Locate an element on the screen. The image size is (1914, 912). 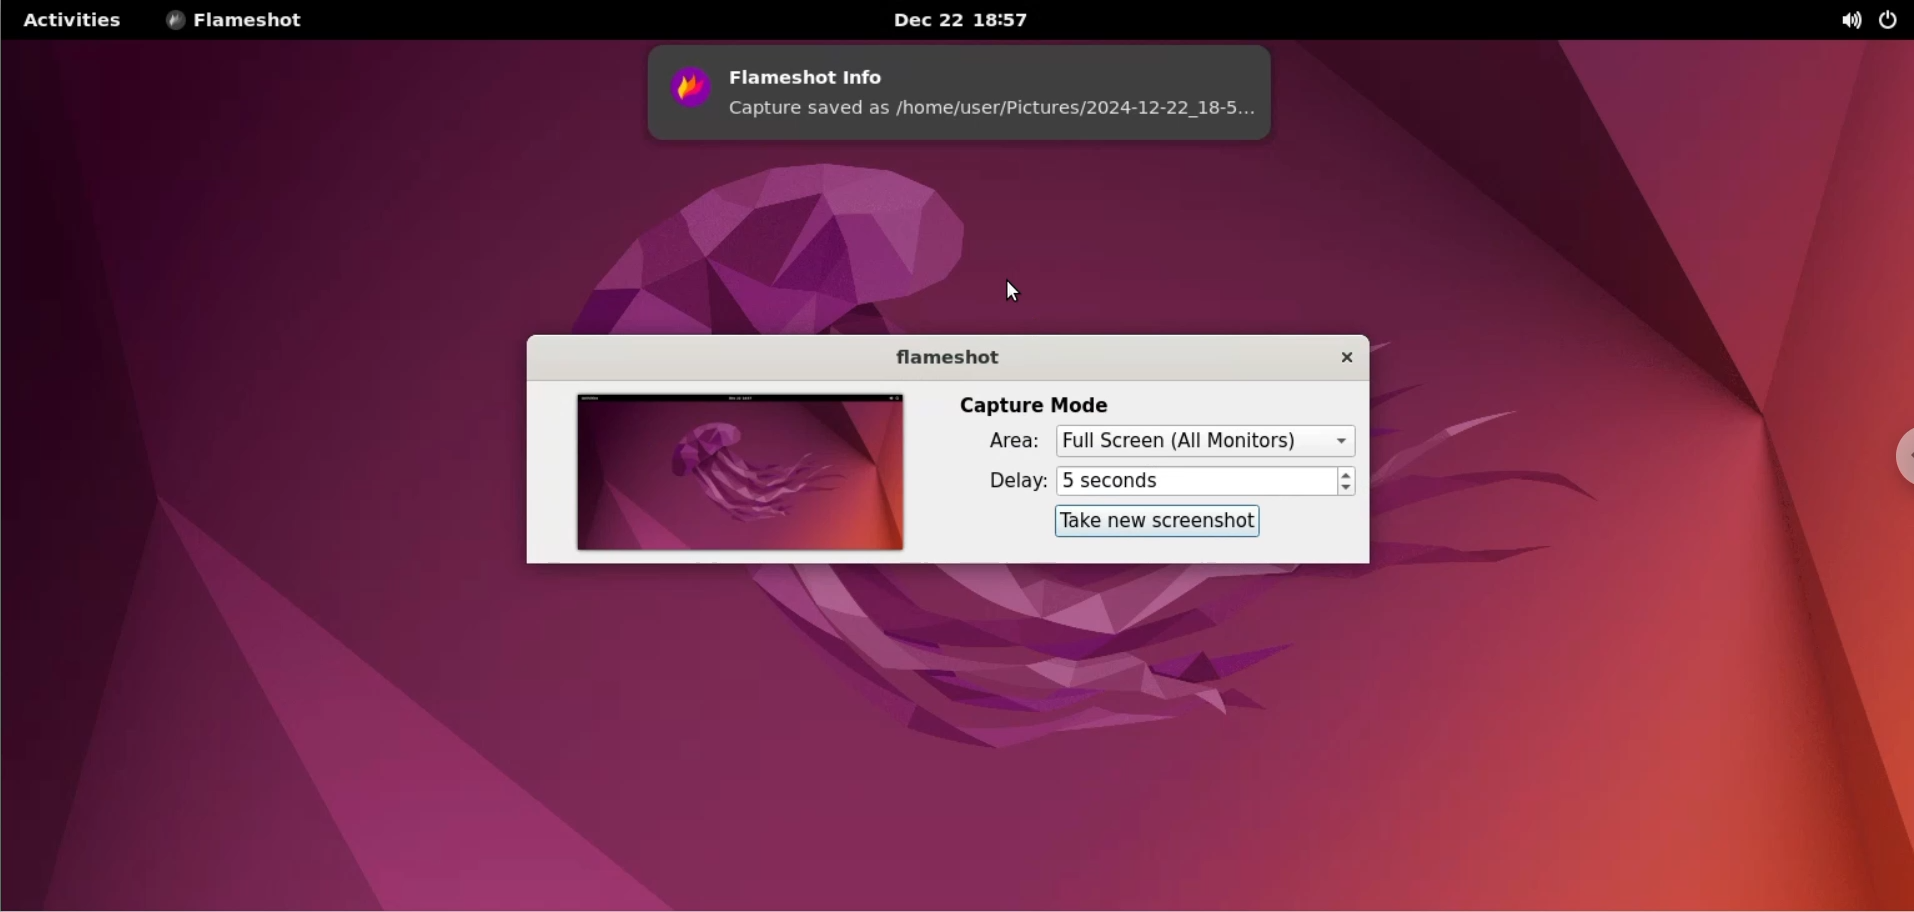
screenshot preview is located at coordinates (735, 474).